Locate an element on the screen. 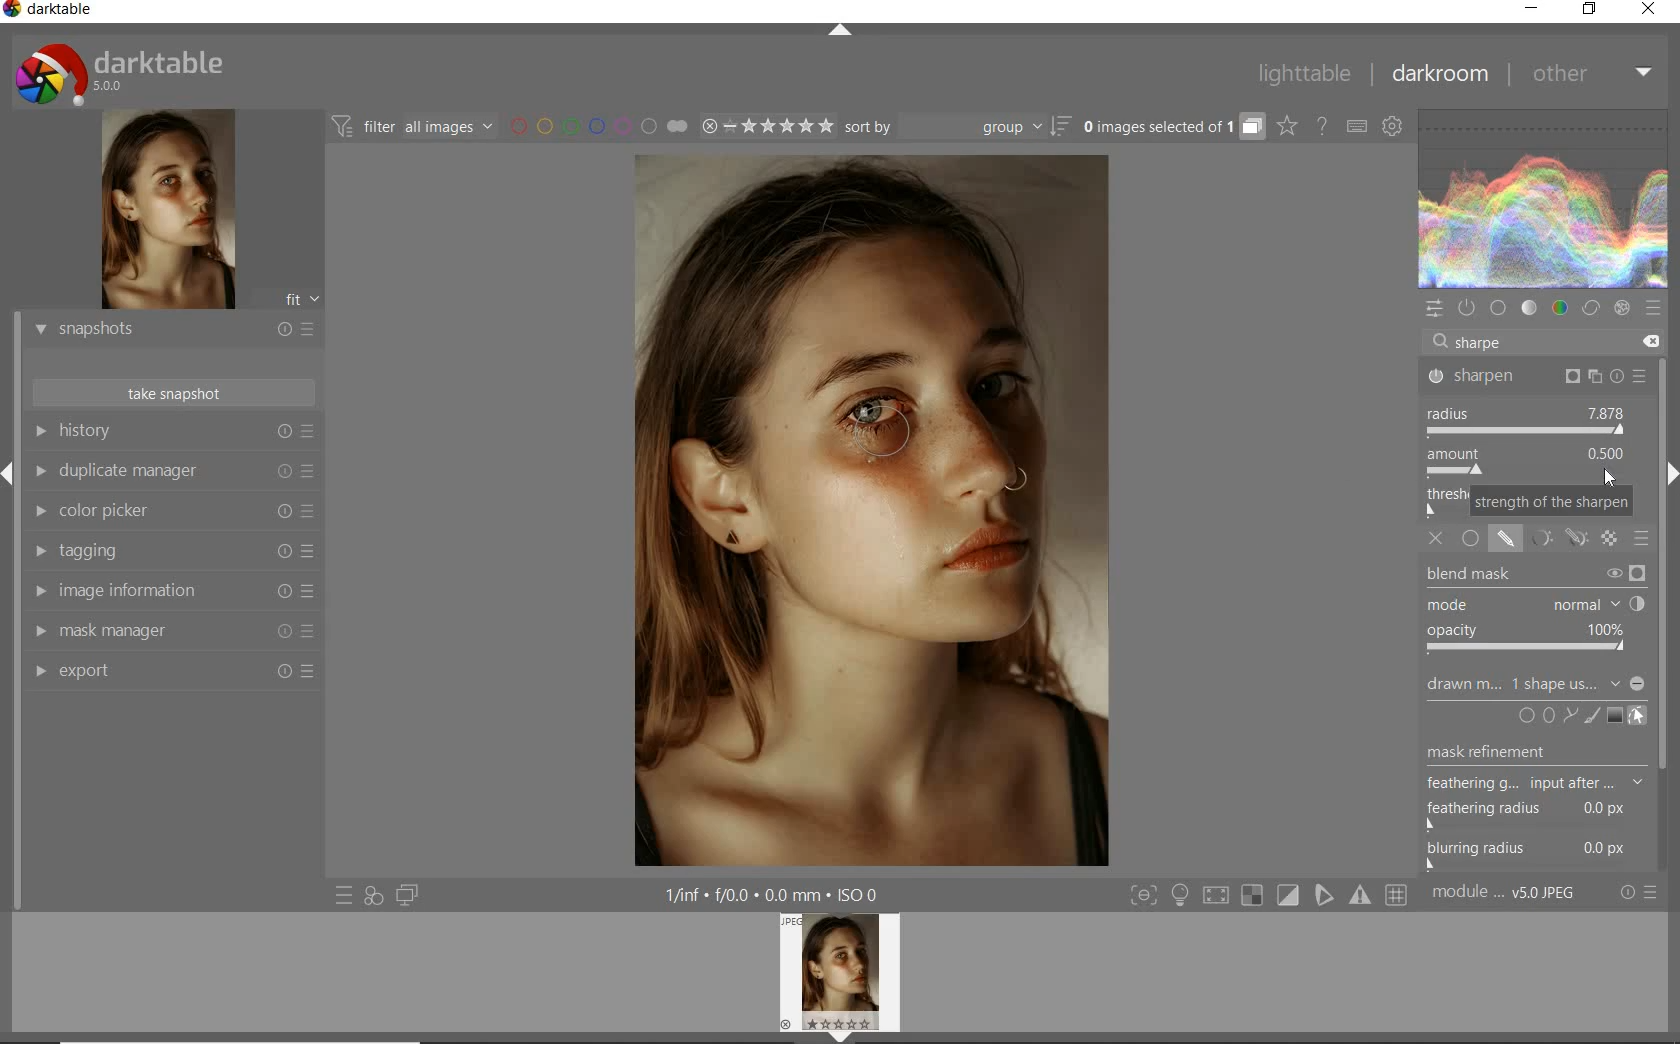 Image resolution: width=1680 pixels, height=1044 pixels. image formation is located at coordinates (169, 591).